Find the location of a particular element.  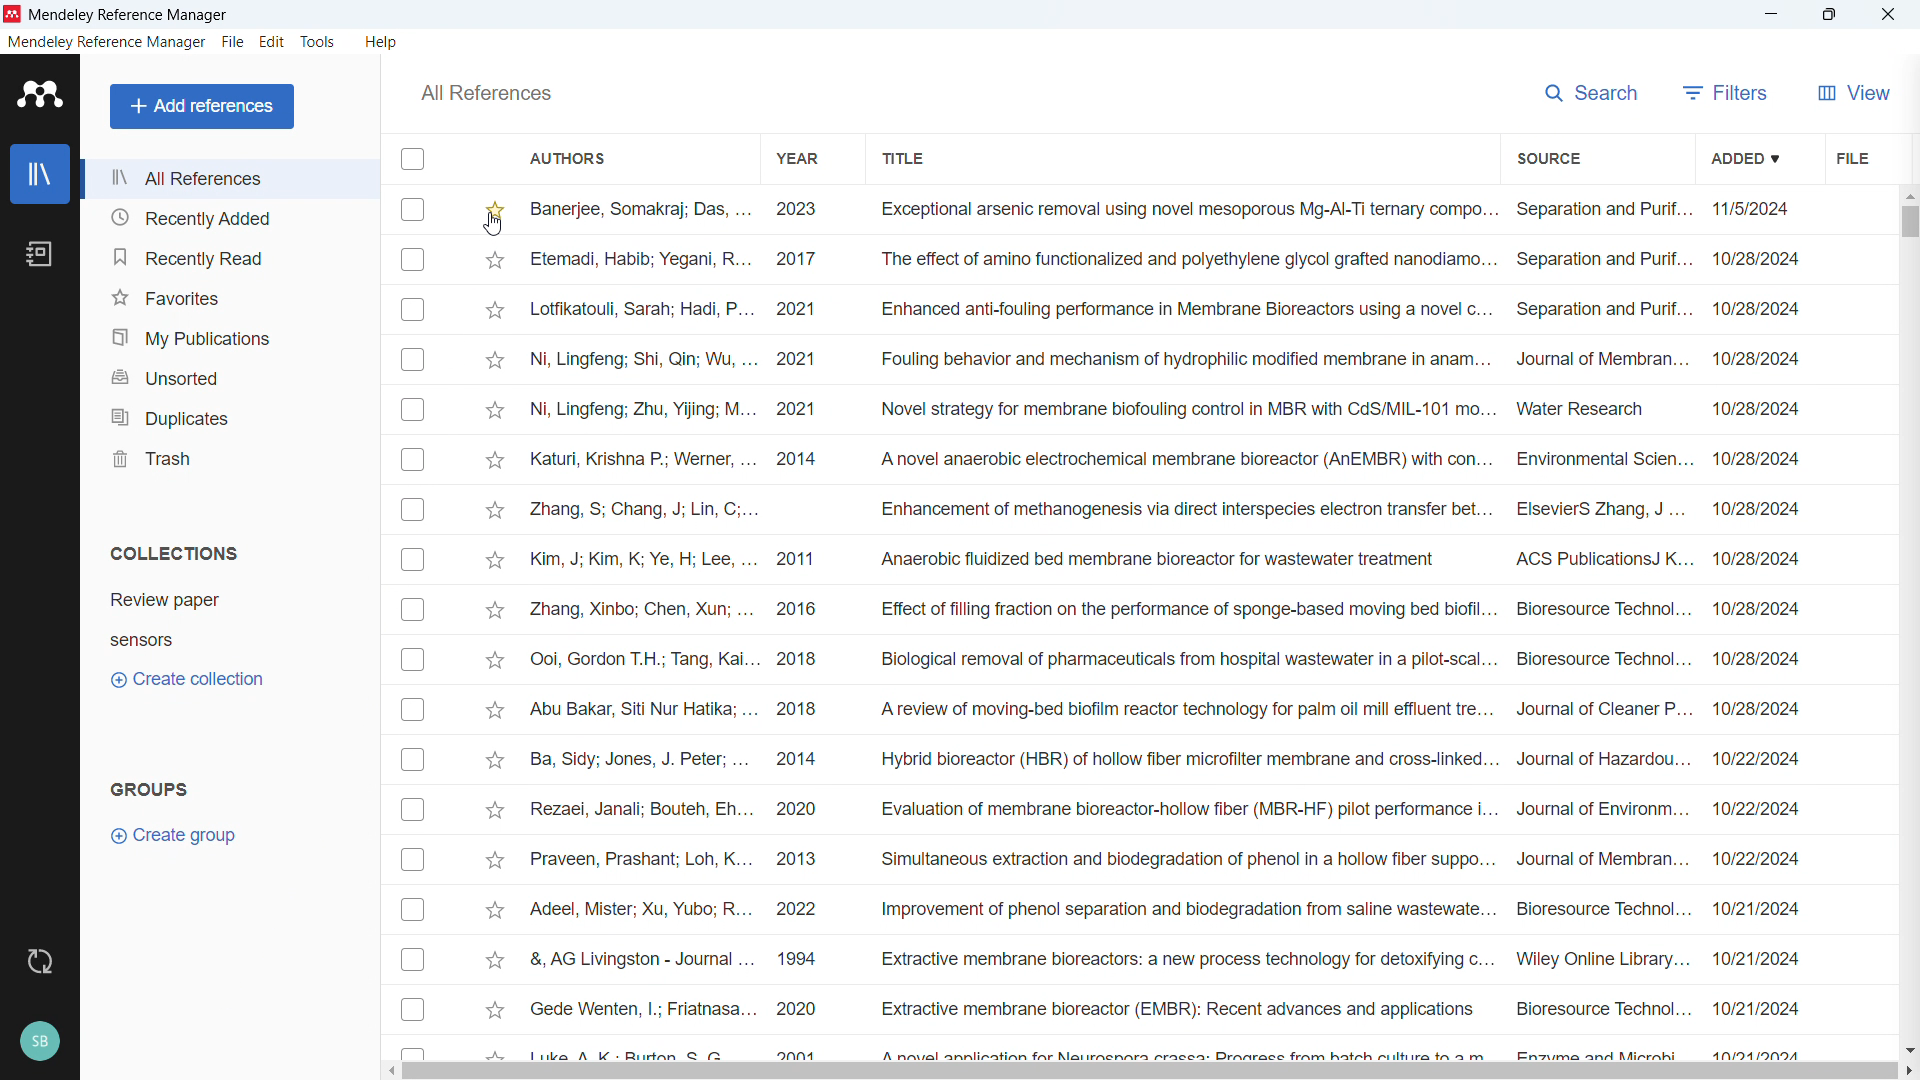

minimise  is located at coordinates (1770, 15).